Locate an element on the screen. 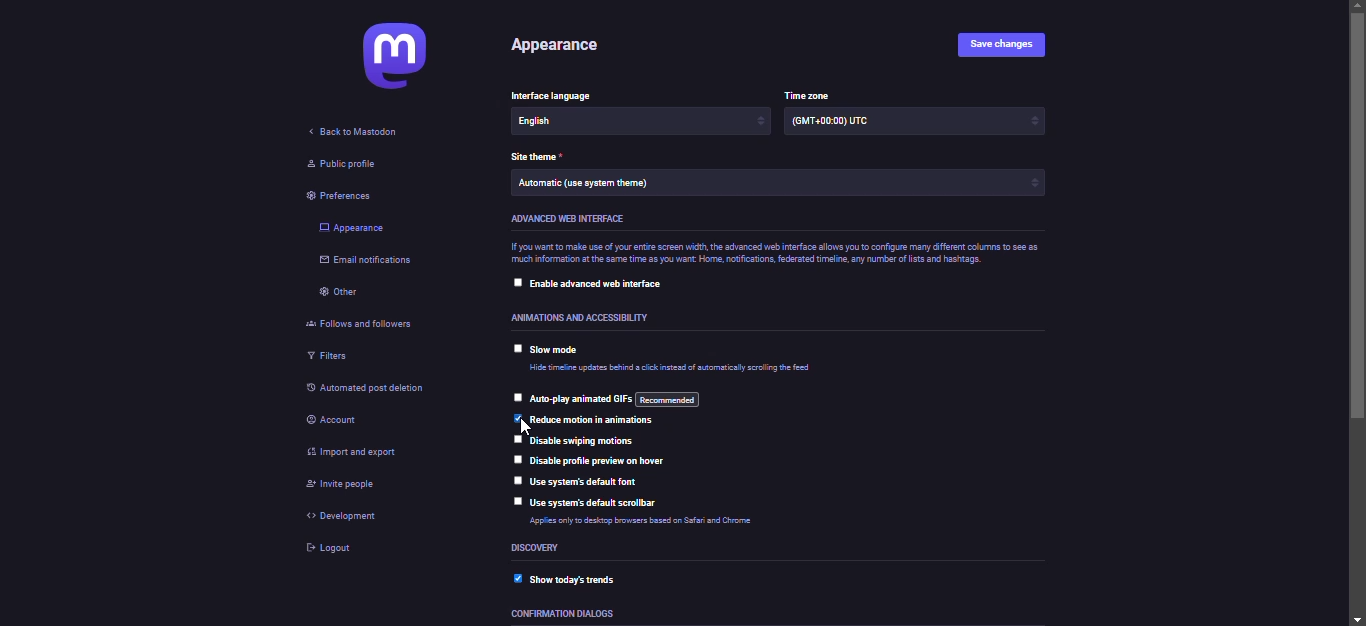 The height and width of the screenshot is (626, 1366). use system's default font is located at coordinates (594, 484).